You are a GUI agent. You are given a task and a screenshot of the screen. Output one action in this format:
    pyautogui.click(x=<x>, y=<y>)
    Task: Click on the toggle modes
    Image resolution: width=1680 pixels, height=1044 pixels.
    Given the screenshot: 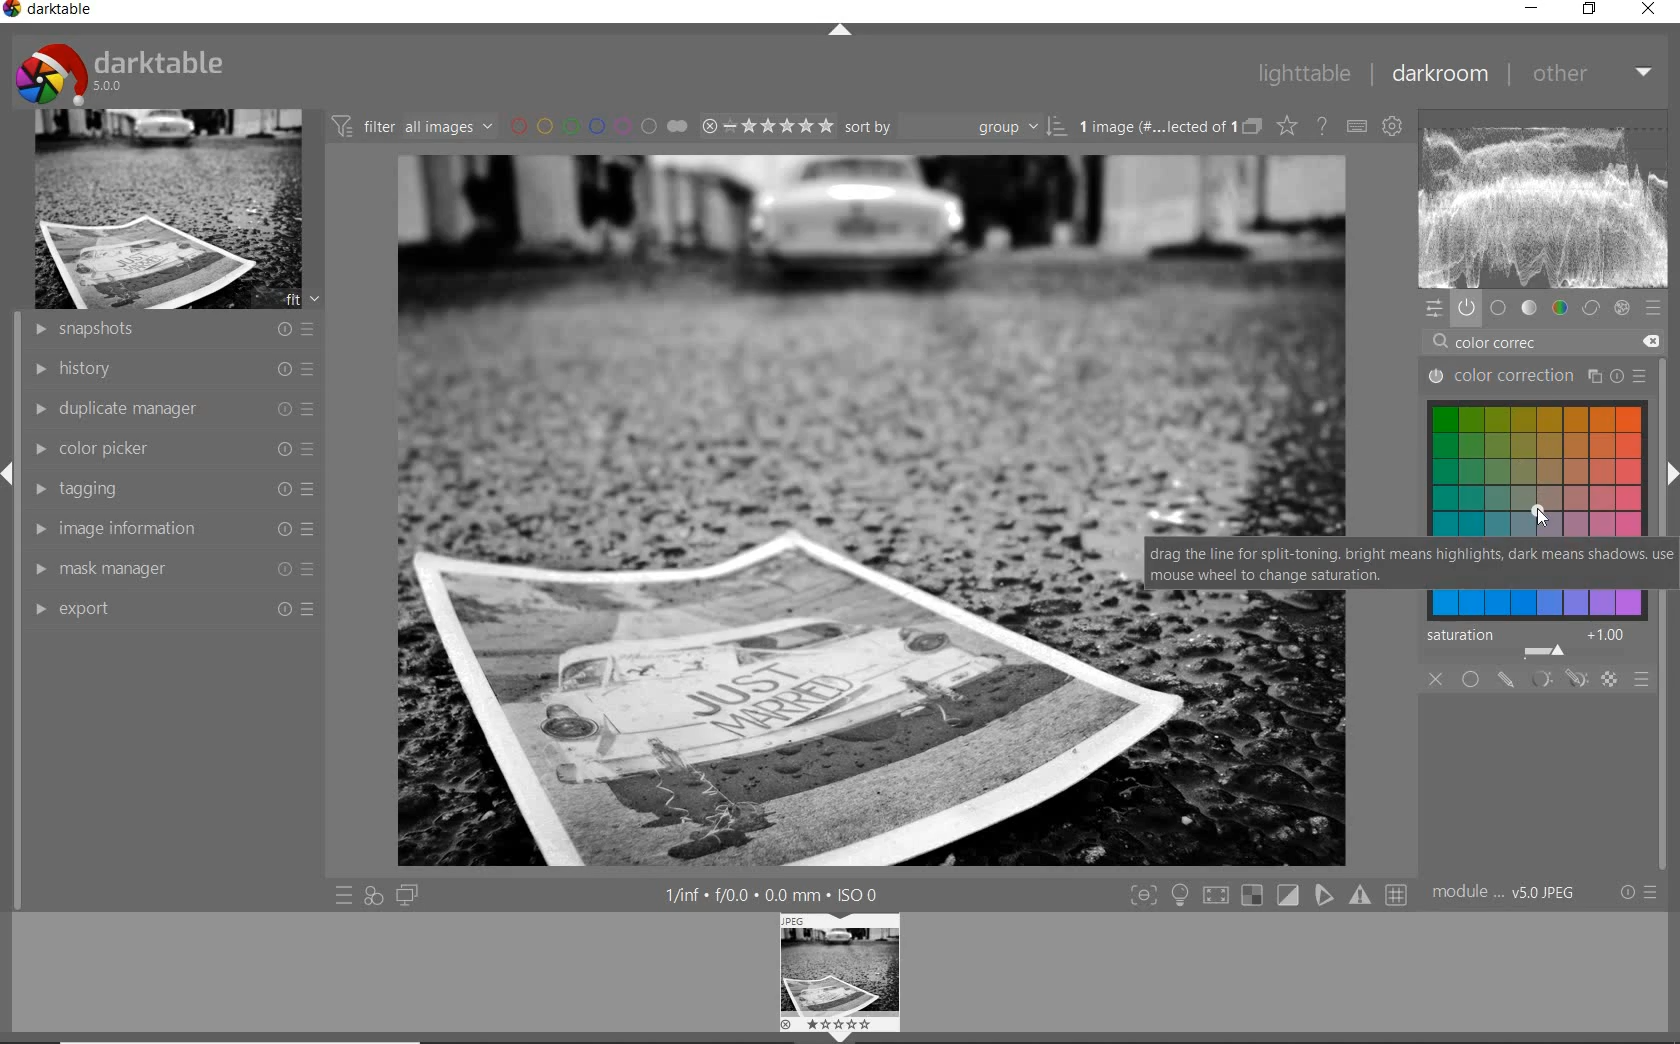 What is the action you would take?
    pyautogui.click(x=1270, y=893)
    